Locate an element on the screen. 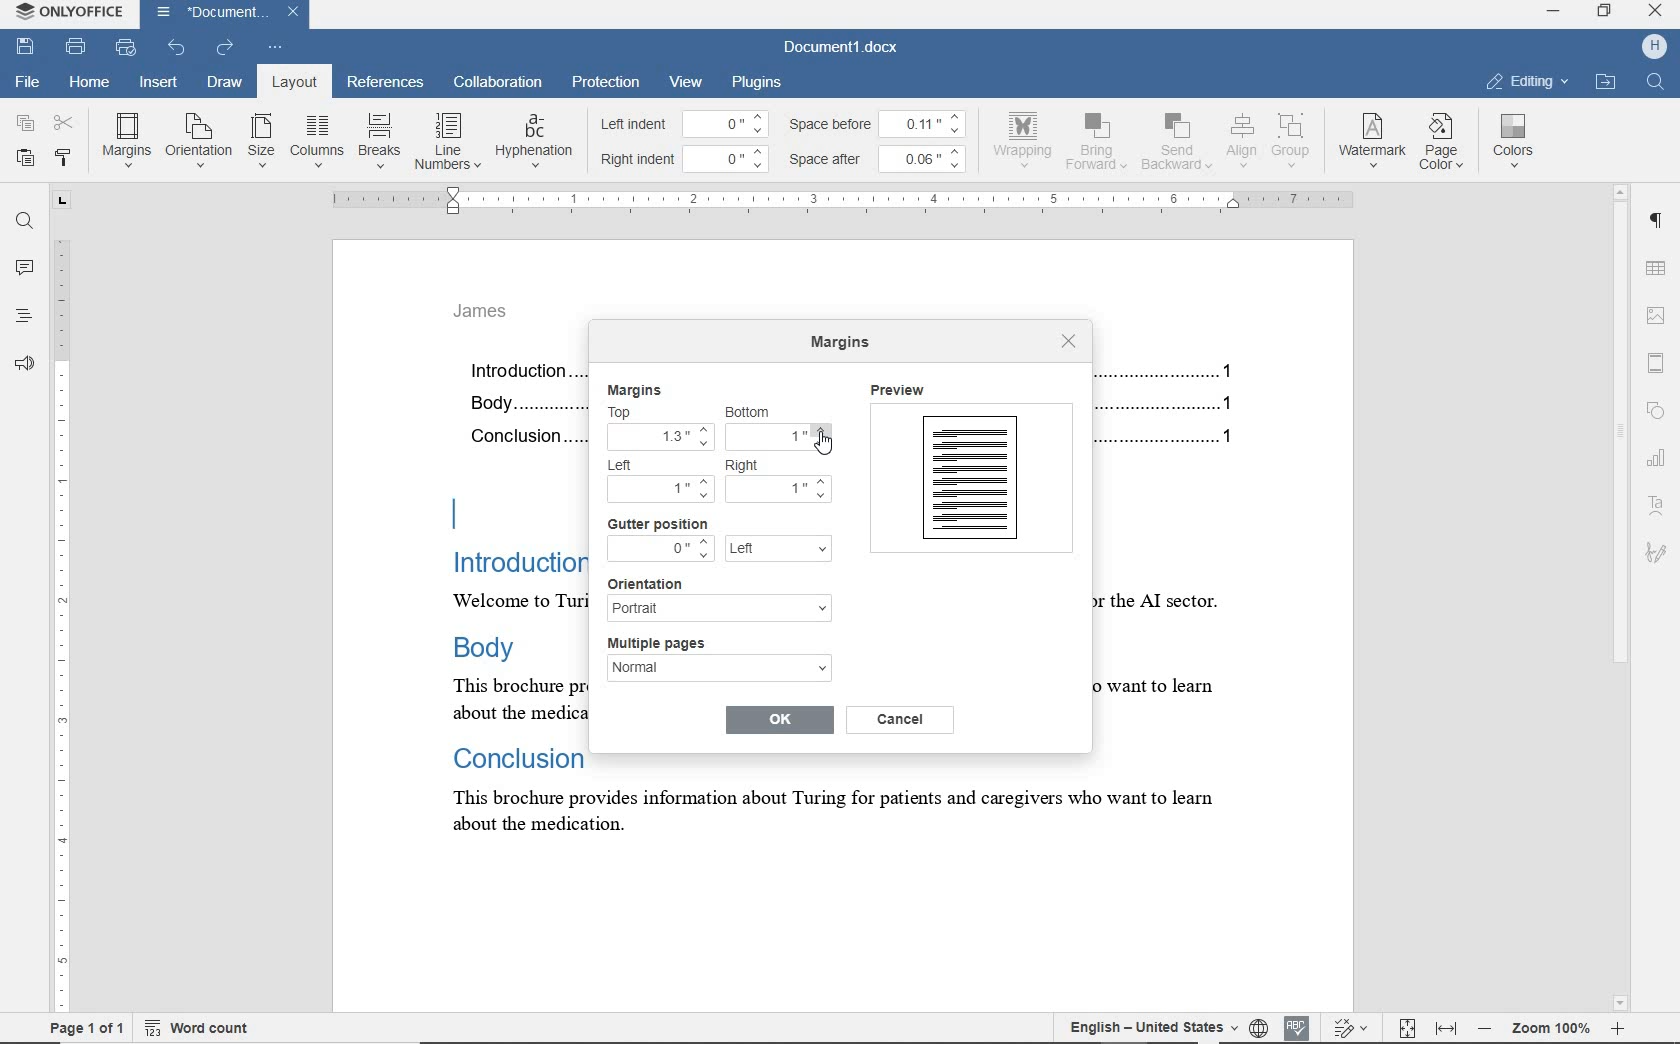 The width and height of the screenshot is (1680, 1044). text art is located at coordinates (1656, 509).